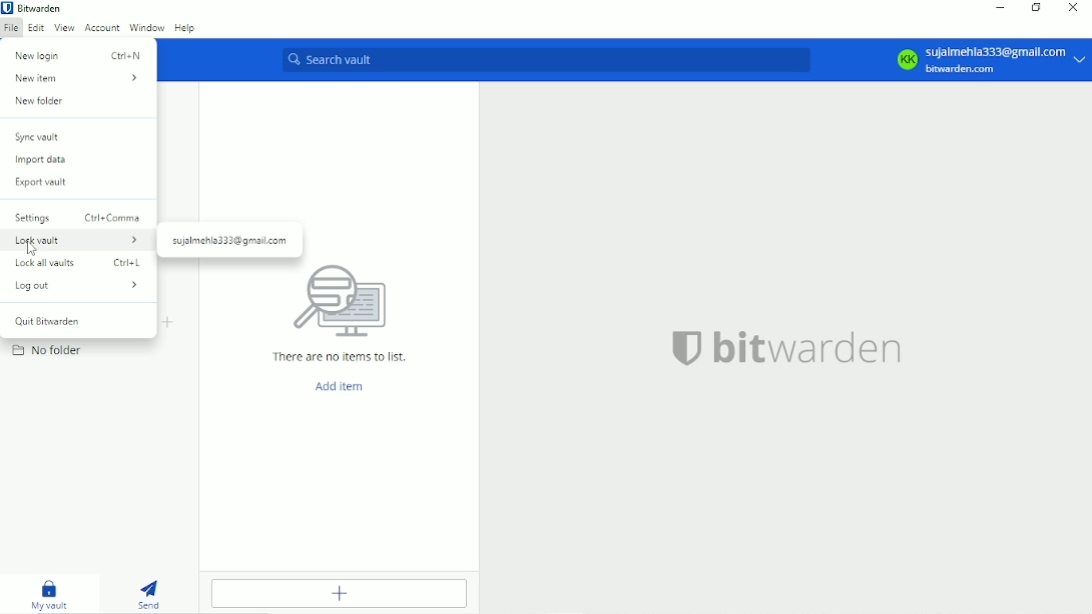 The image size is (1092, 614). I want to click on View, so click(64, 29).